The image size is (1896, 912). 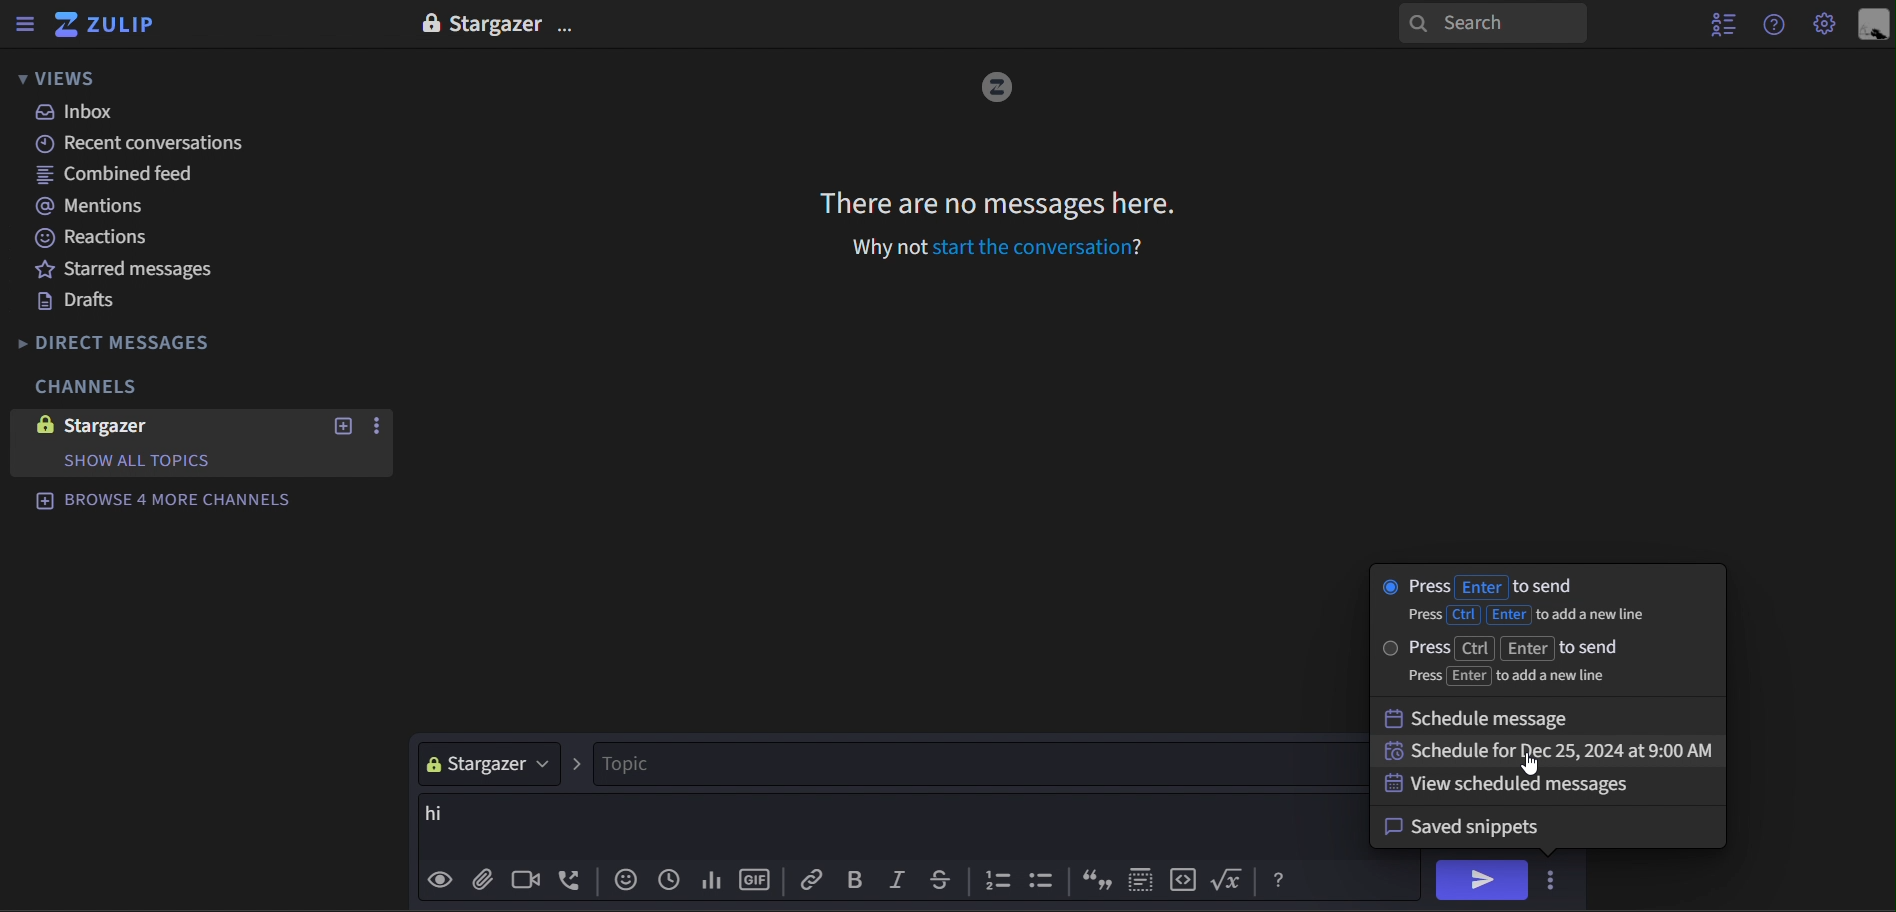 I want to click on starred messages, so click(x=135, y=271).